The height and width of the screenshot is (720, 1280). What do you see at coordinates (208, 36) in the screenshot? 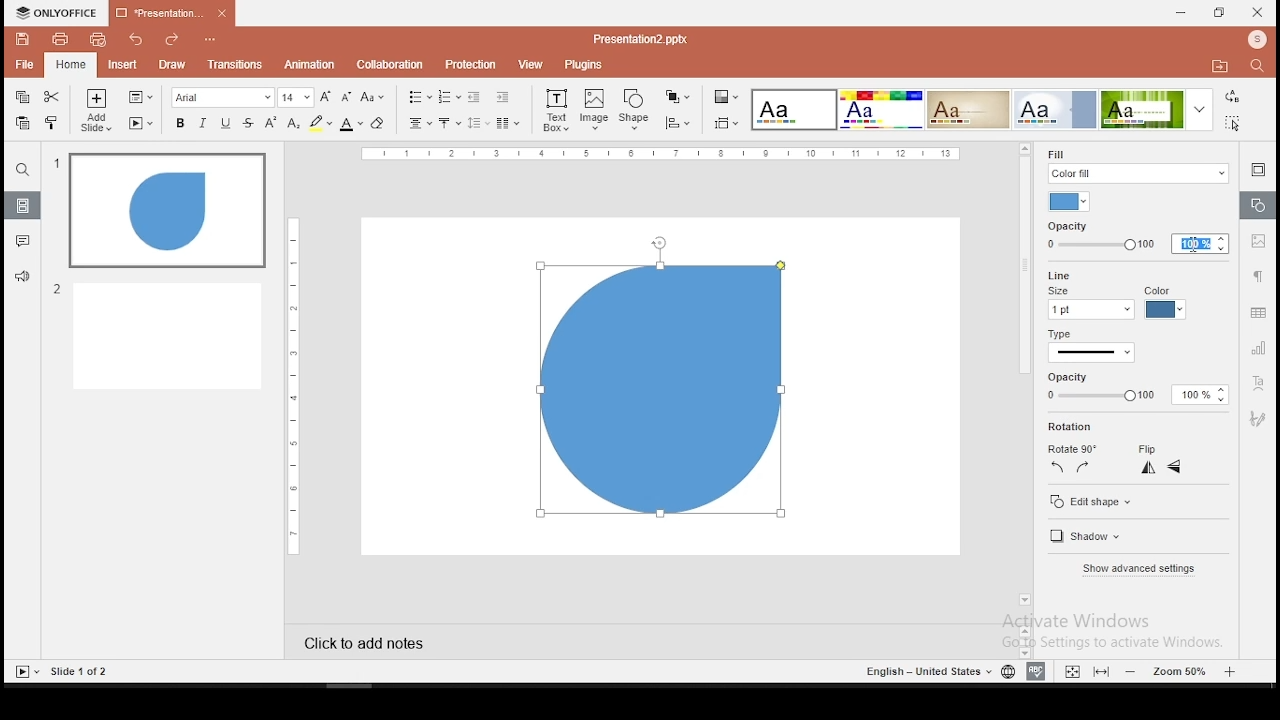
I see `customize quick action toolbar` at bounding box center [208, 36].